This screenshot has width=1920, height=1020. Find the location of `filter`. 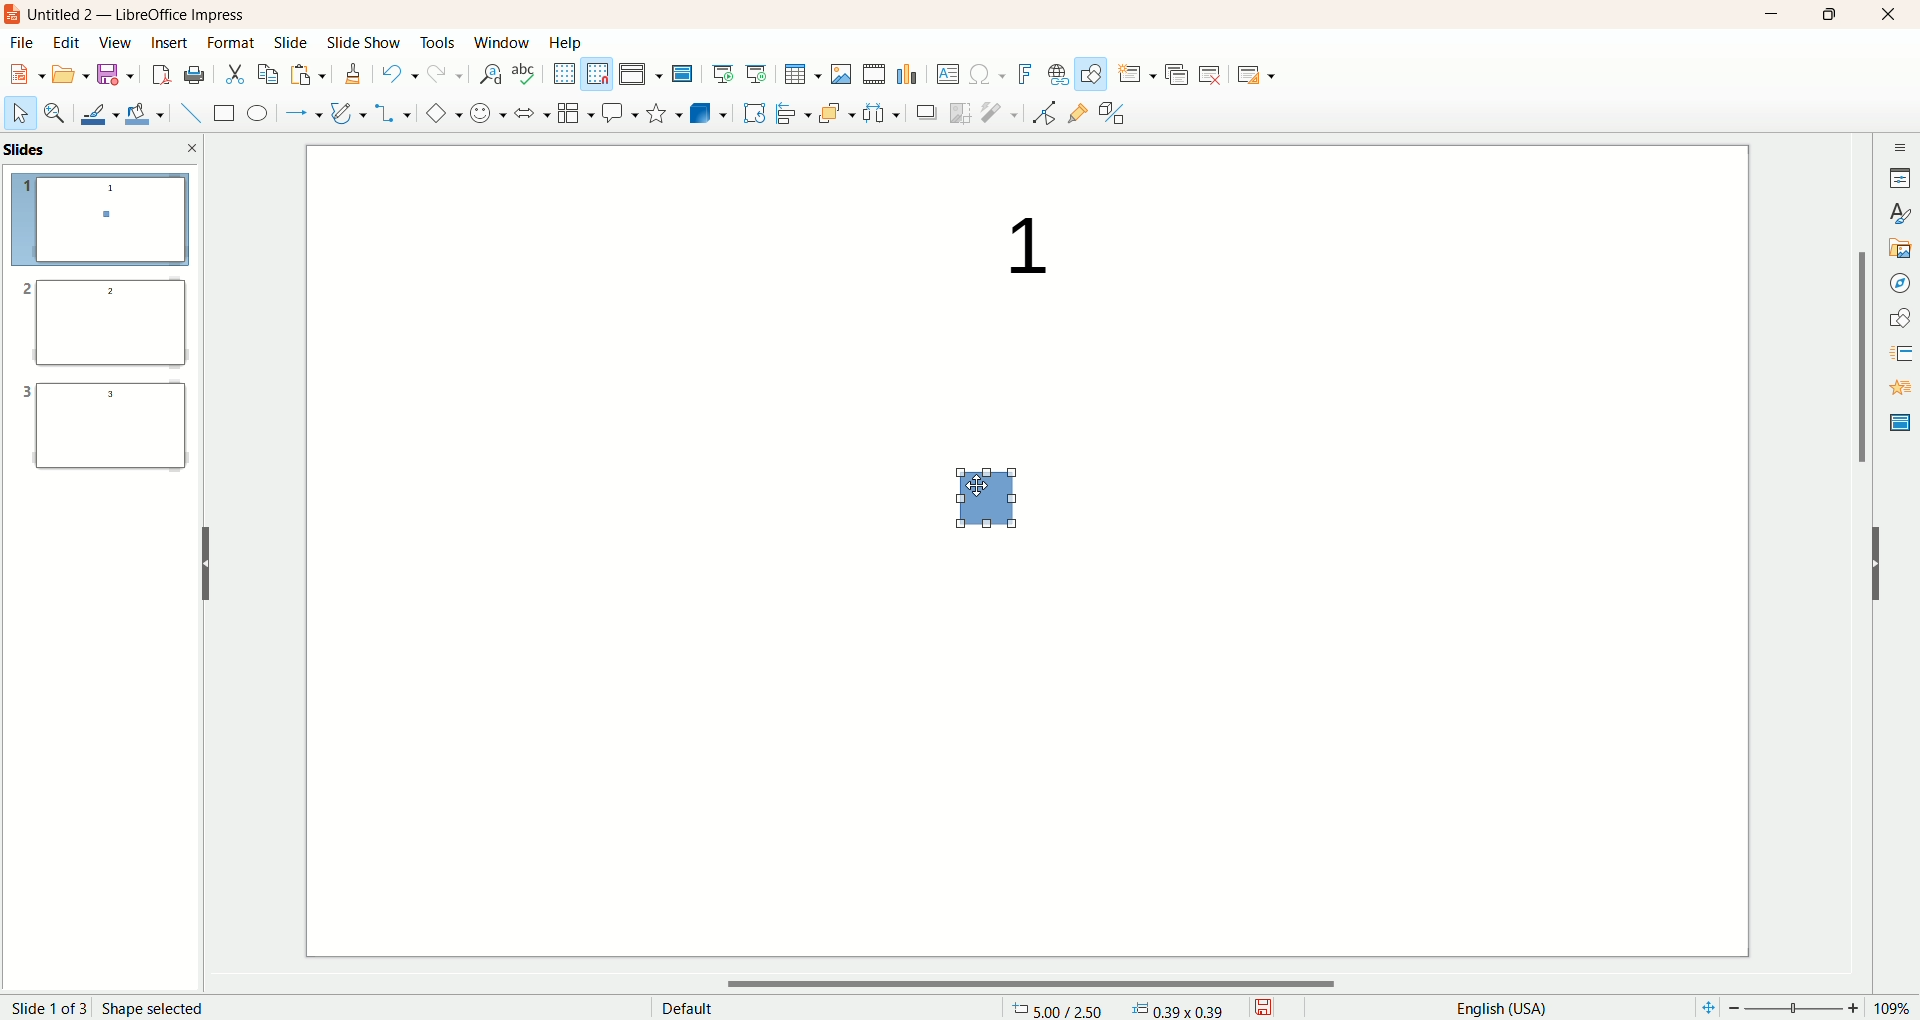

filter is located at coordinates (1000, 113).